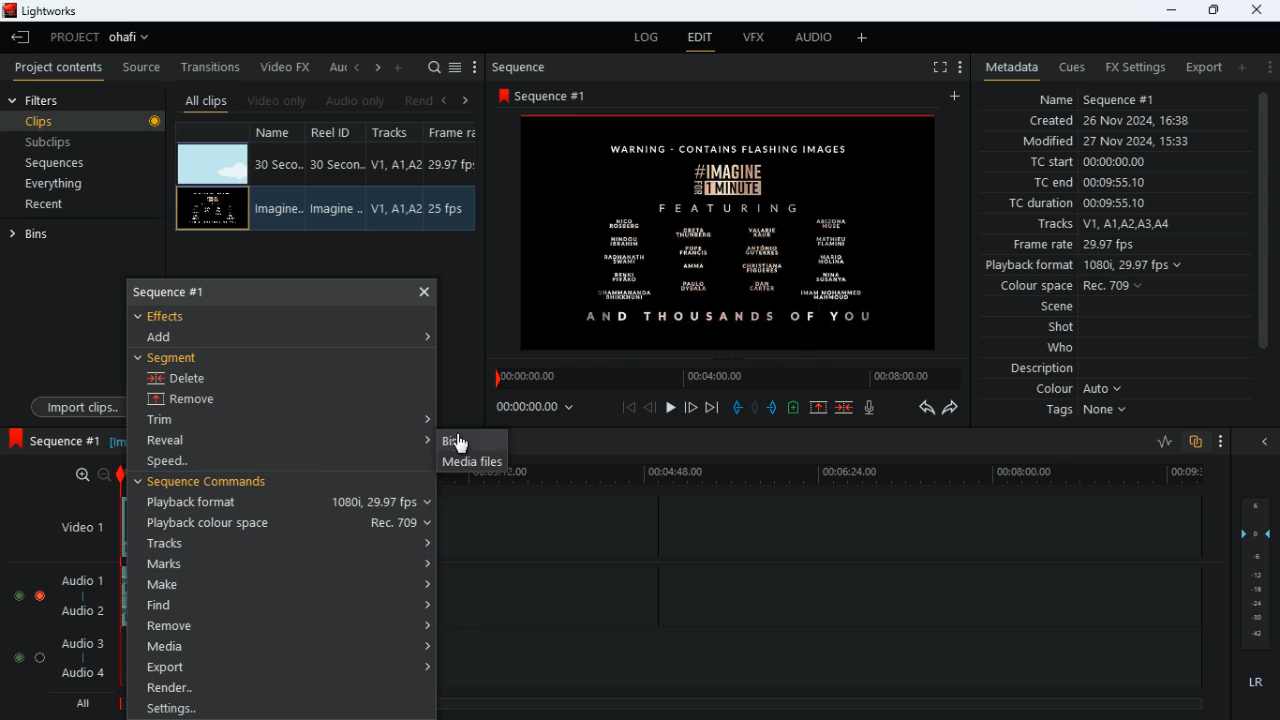 This screenshot has height=720, width=1280. Describe the element at coordinates (187, 291) in the screenshot. I see `sequence` at that location.